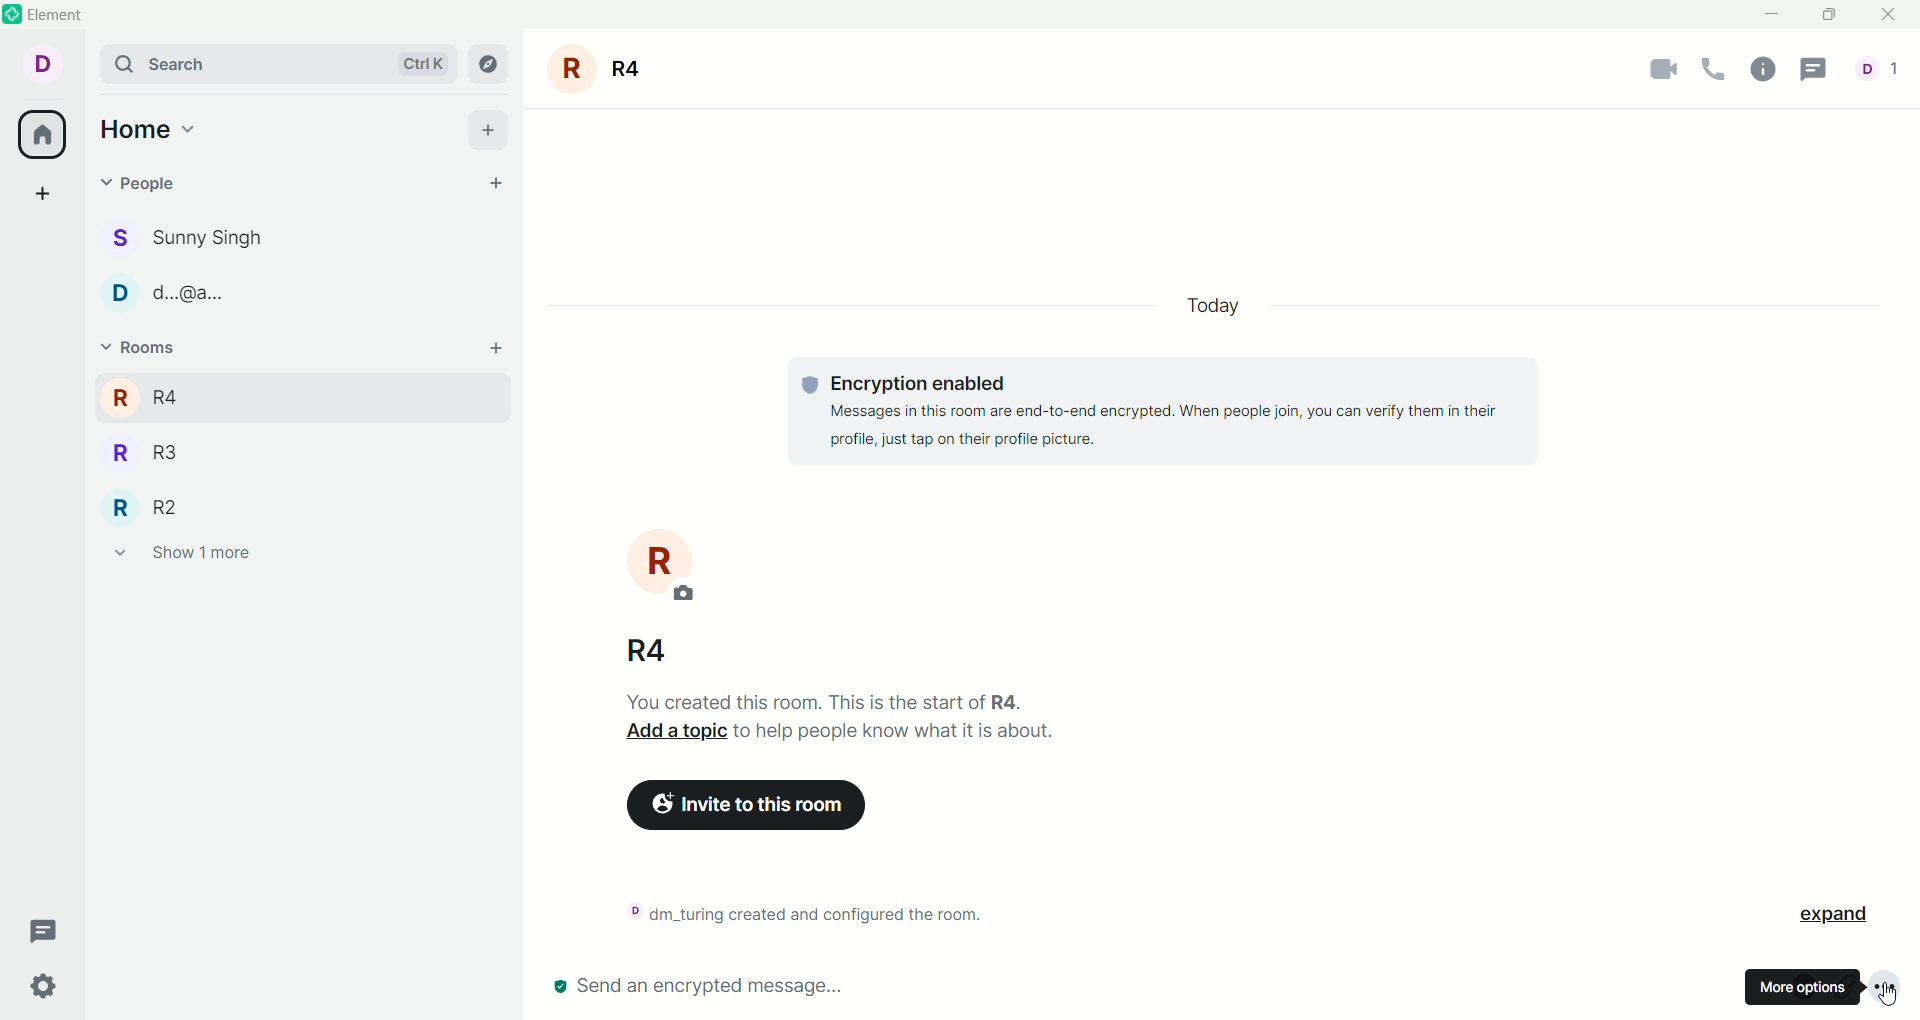  Describe the element at coordinates (43, 196) in the screenshot. I see `create a space` at that location.